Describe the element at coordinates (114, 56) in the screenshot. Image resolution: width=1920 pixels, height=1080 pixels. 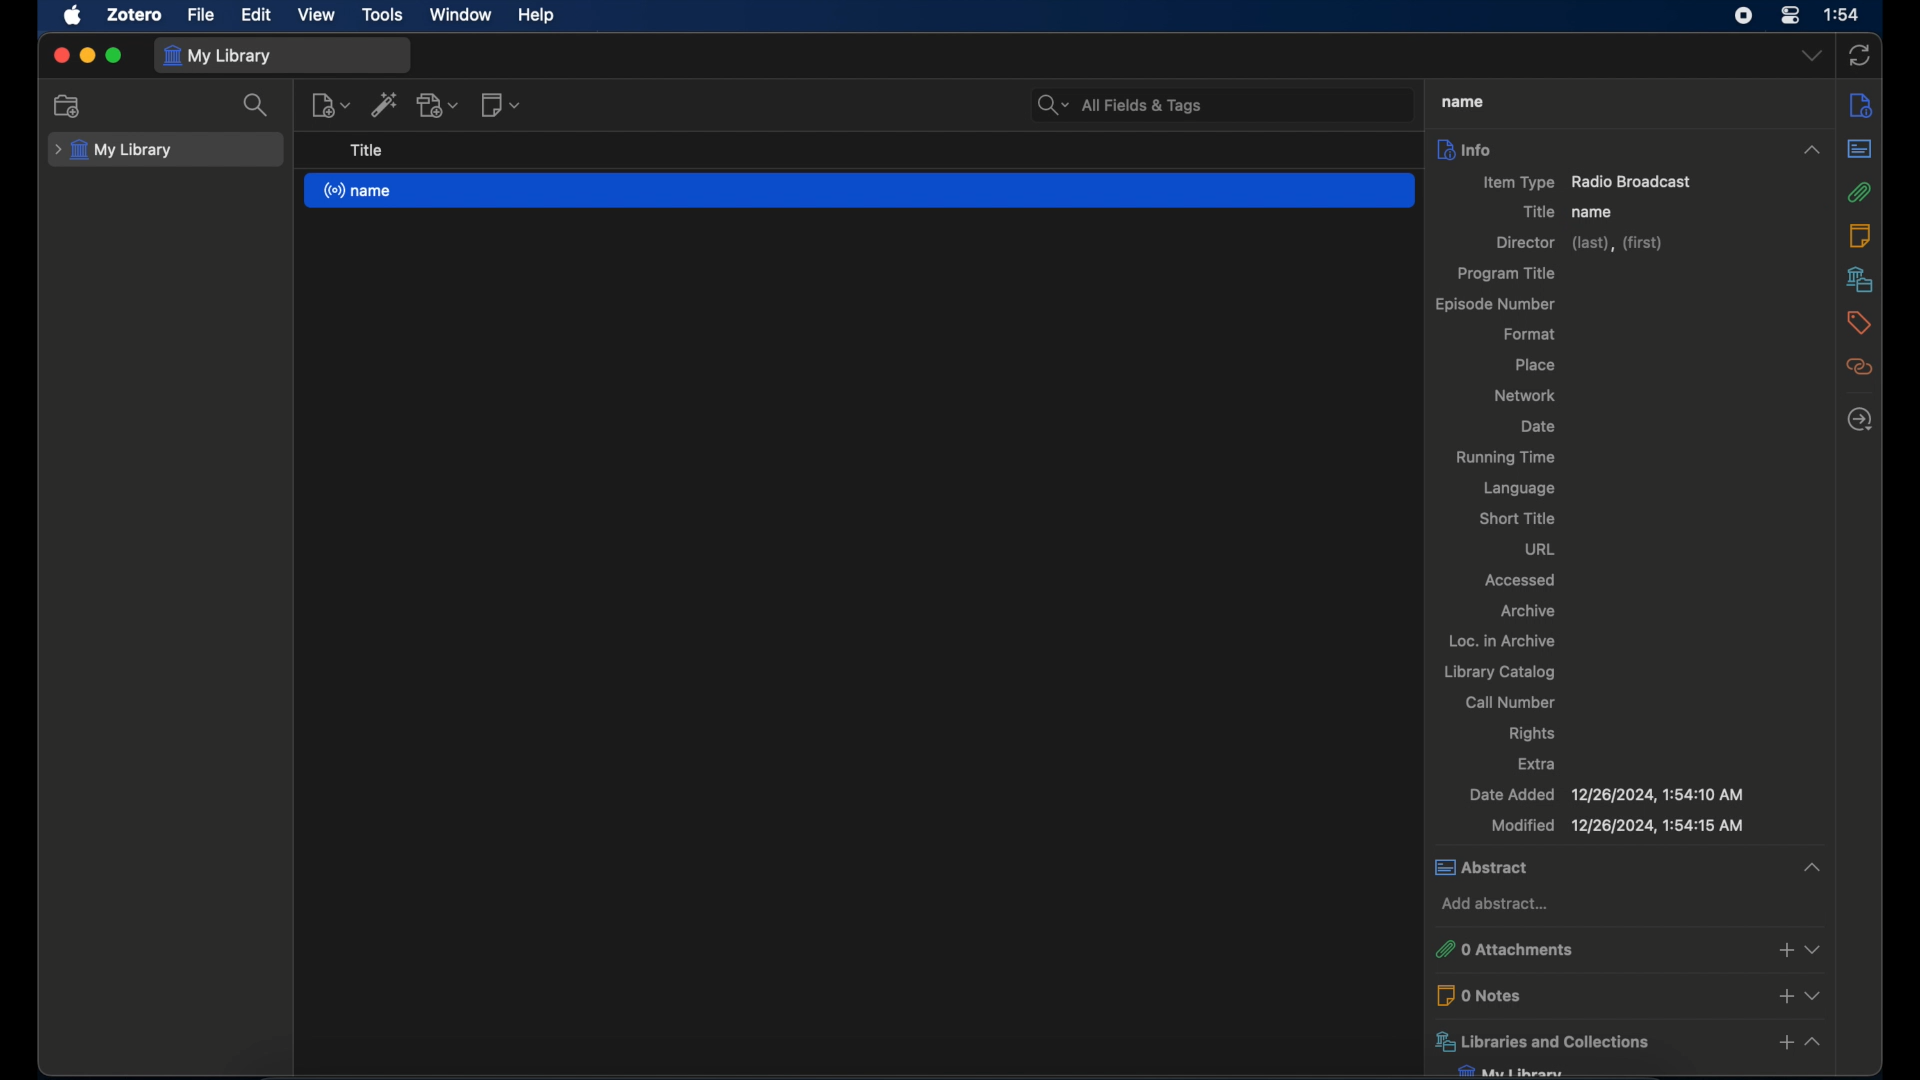
I see `maximize` at that location.